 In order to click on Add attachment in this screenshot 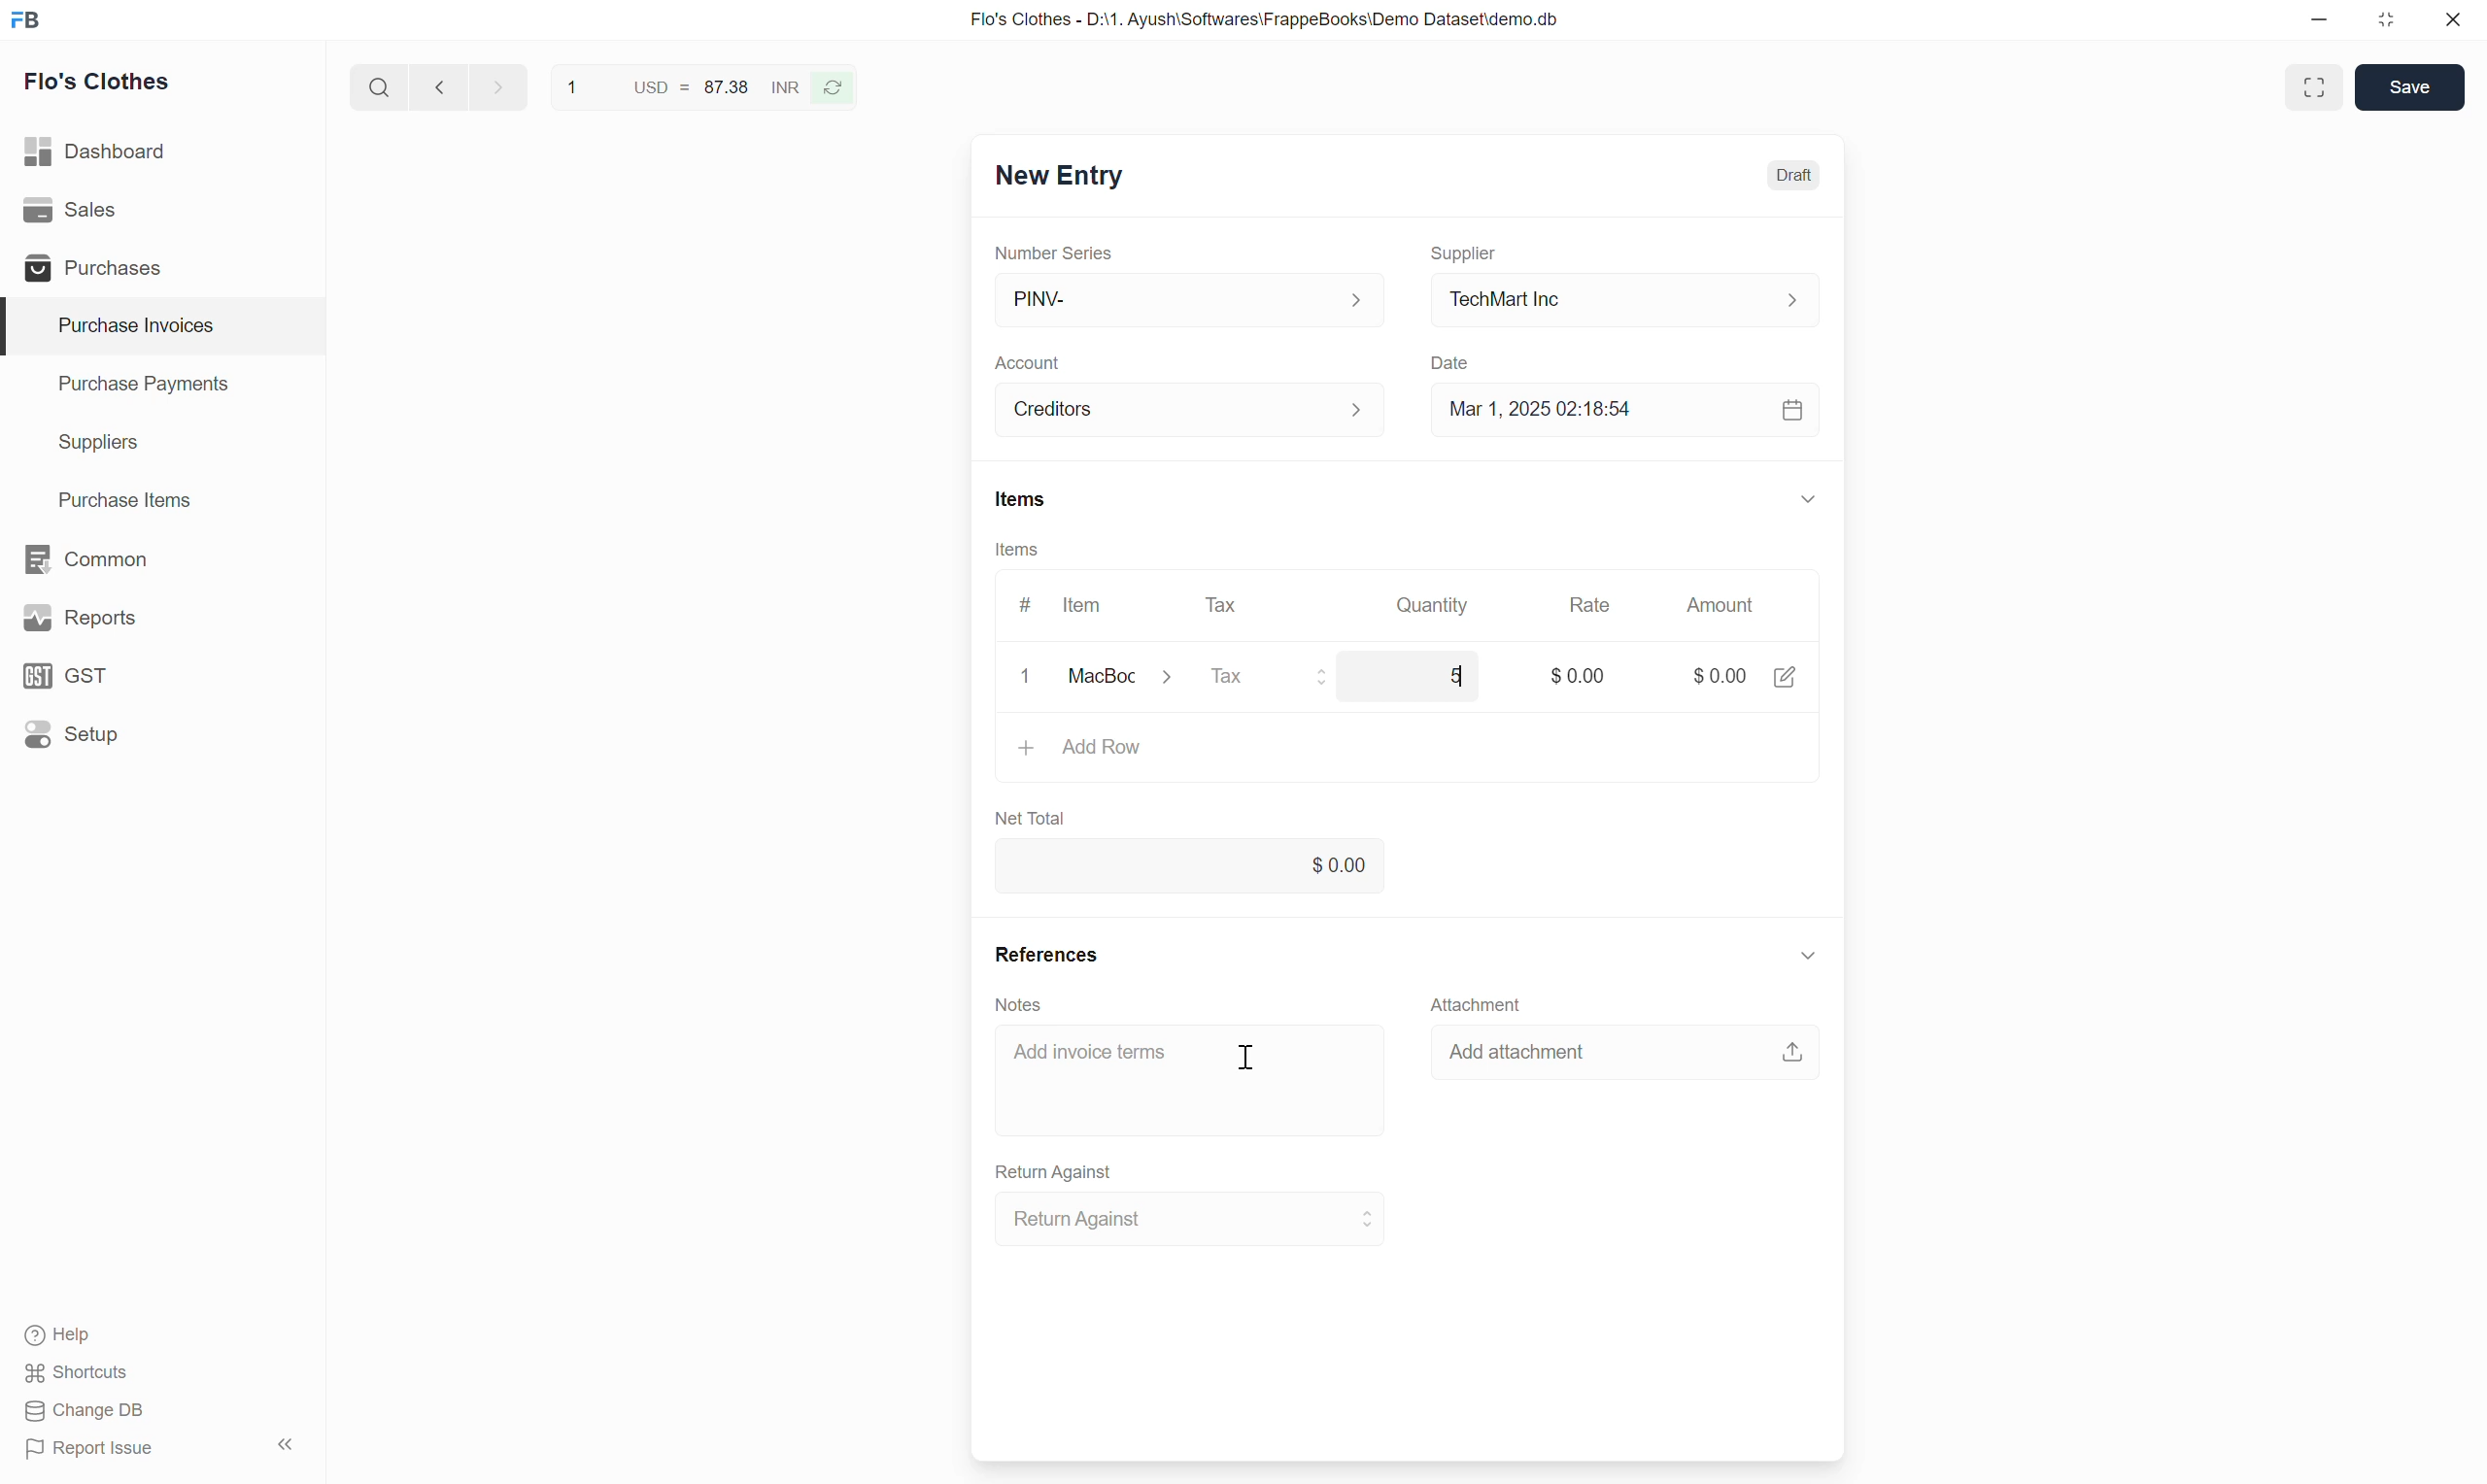, I will do `click(1625, 1050)`.